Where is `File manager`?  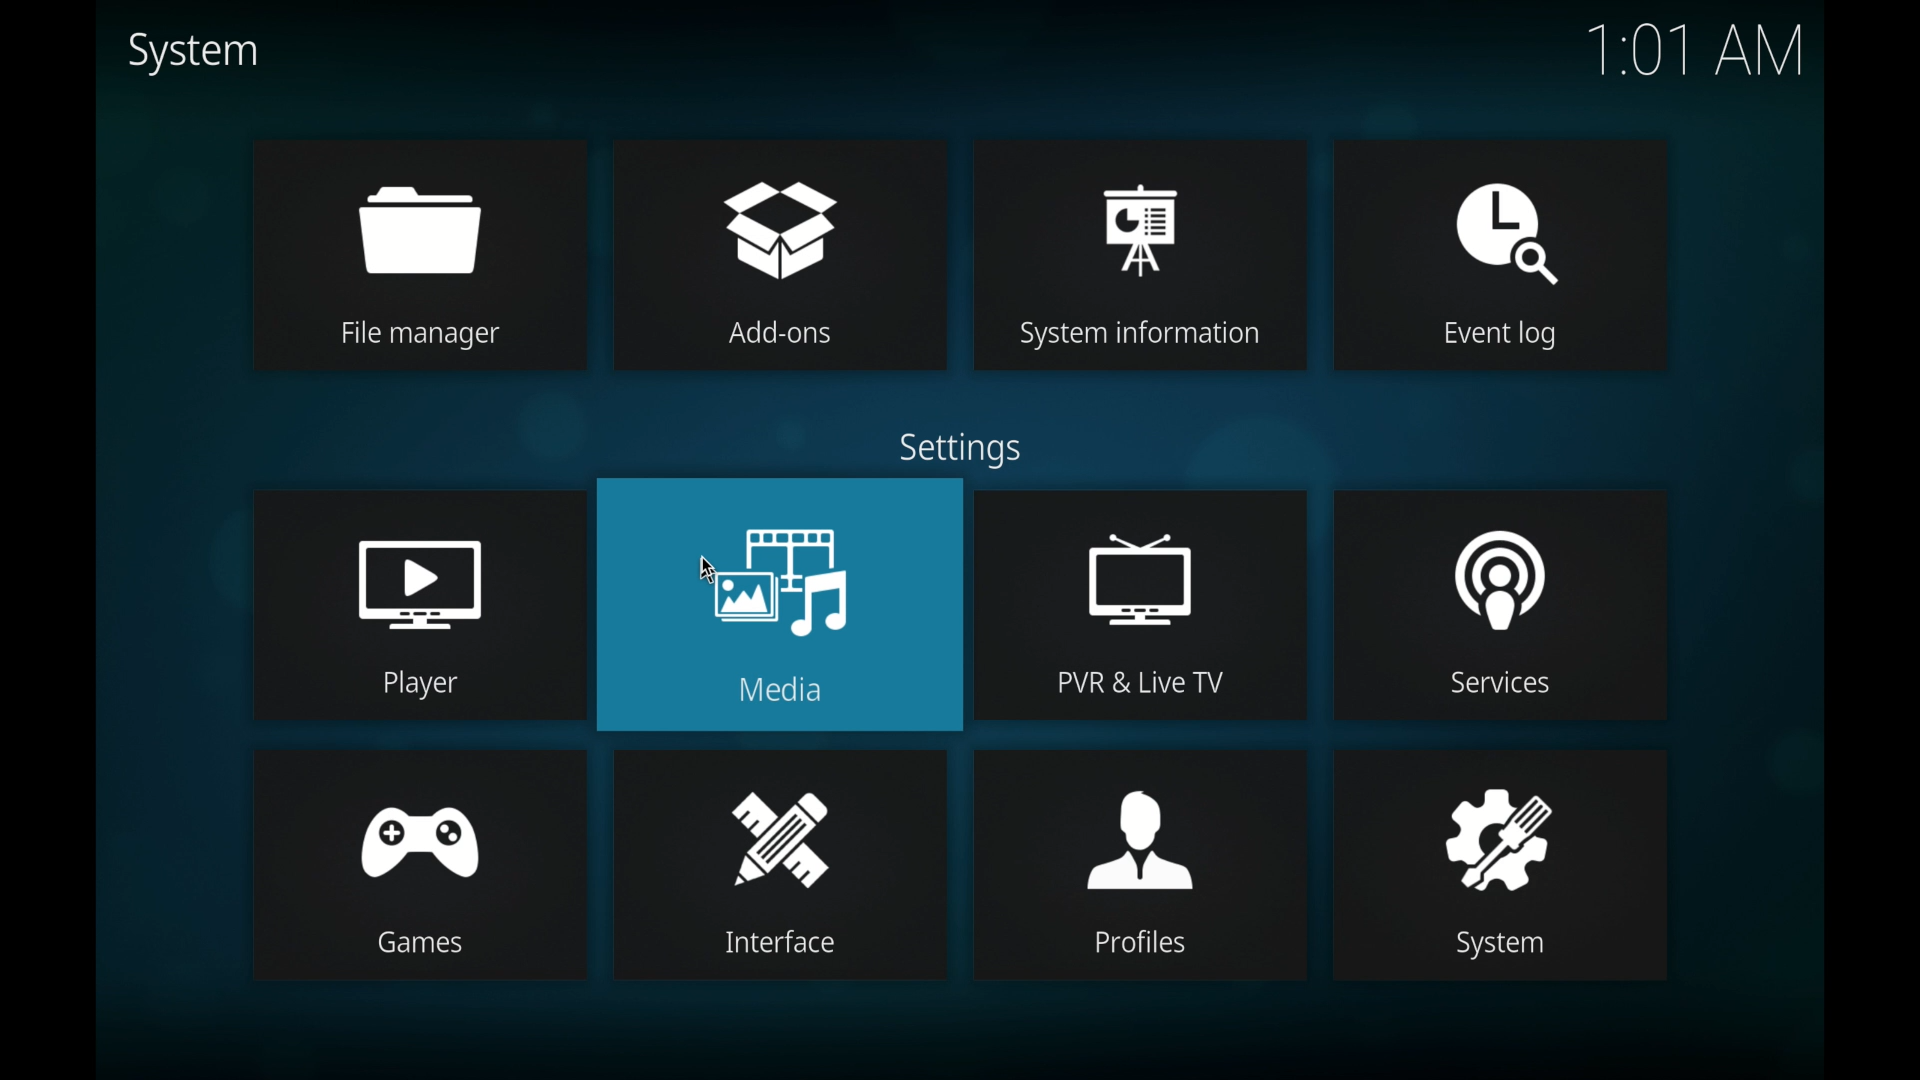
File manager is located at coordinates (424, 333).